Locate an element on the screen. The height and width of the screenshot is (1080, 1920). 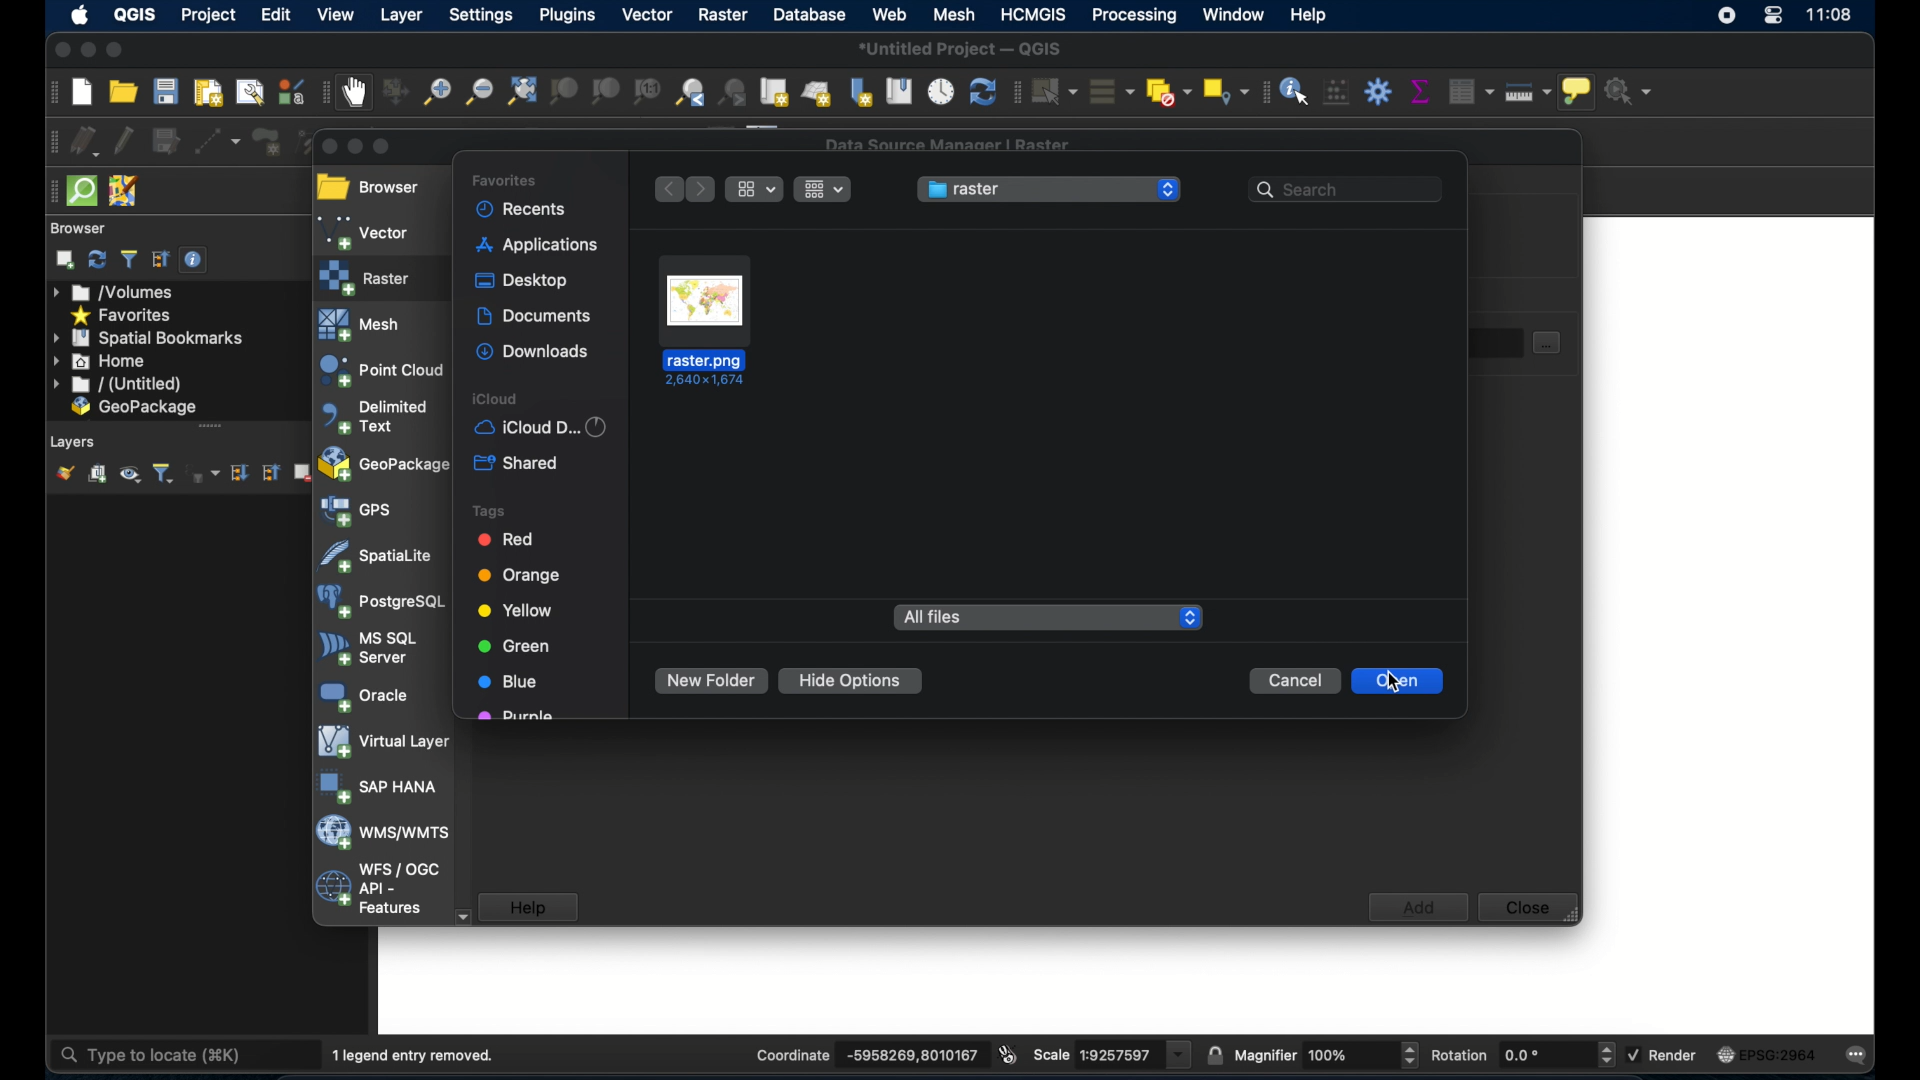
maximize is located at coordinates (383, 147).